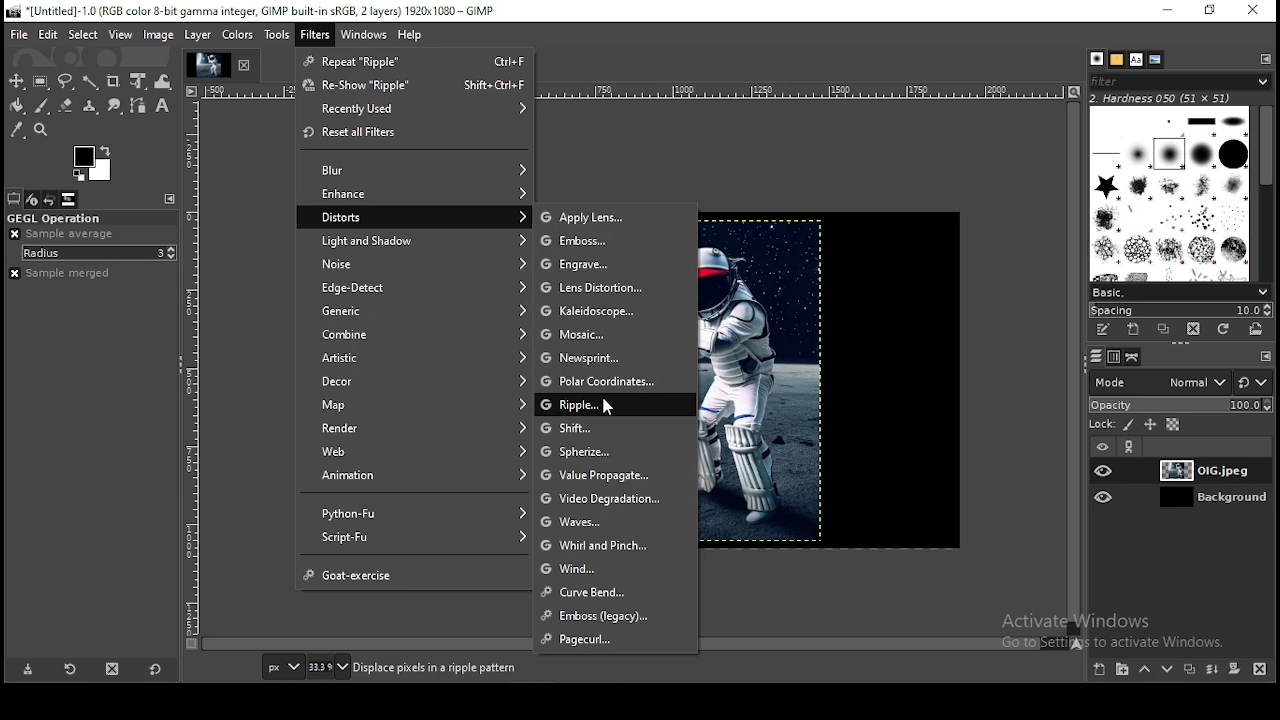 The height and width of the screenshot is (720, 1280). Describe the element at coordinates (41, 130) in the screenshot. I see `zoom tool` at that location.